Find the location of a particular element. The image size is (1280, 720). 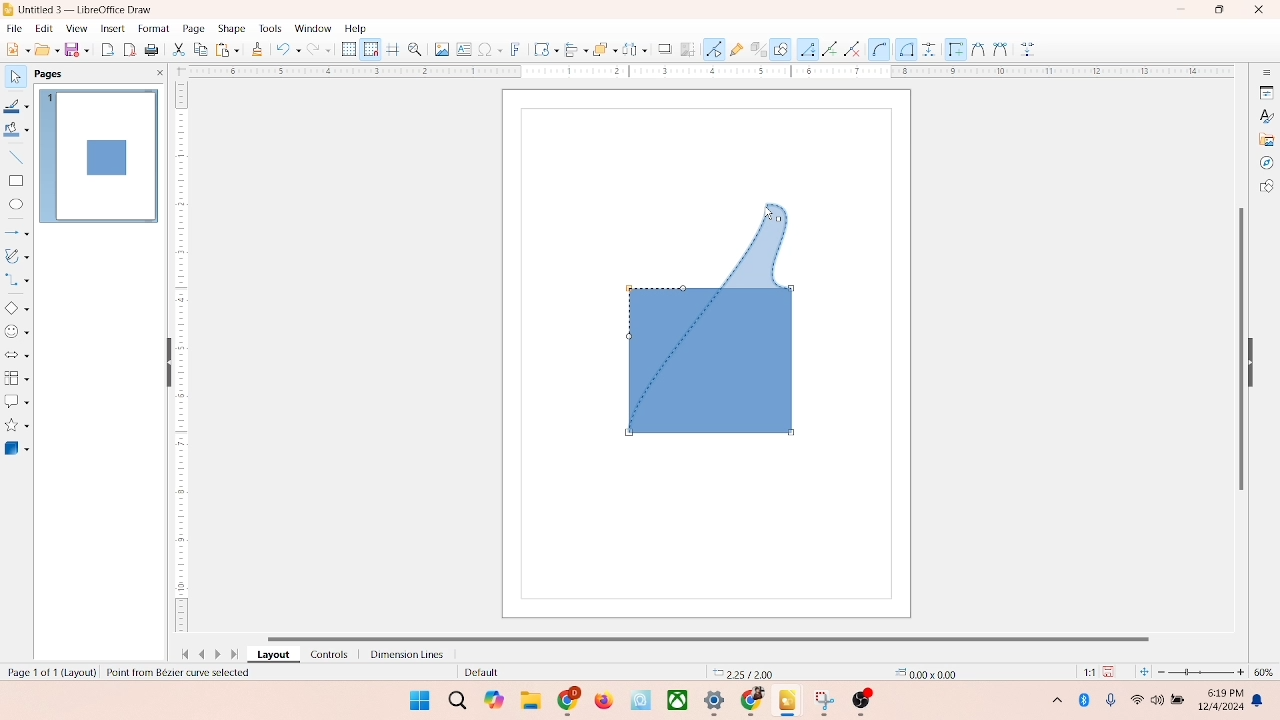

scale bar is located at coordinates (181, 360).